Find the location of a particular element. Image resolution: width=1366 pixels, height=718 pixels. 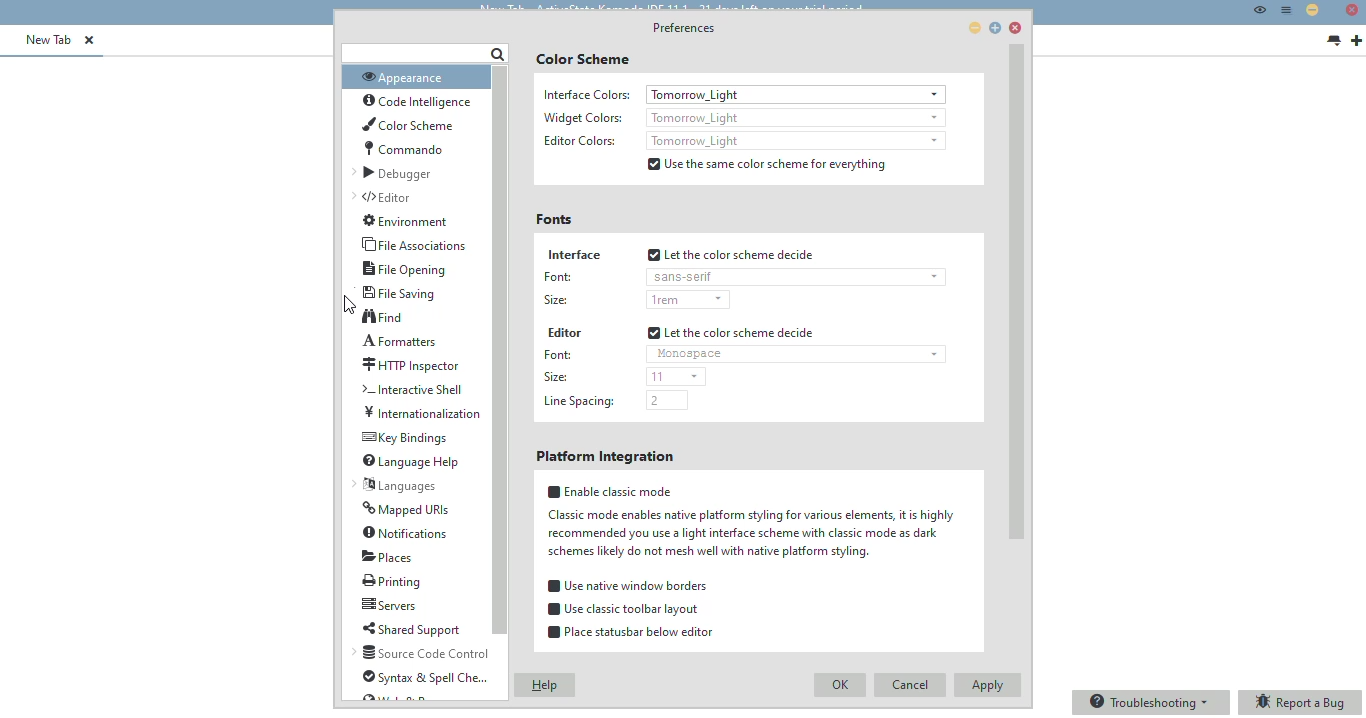

Close is located at coordinates (1353, 11).